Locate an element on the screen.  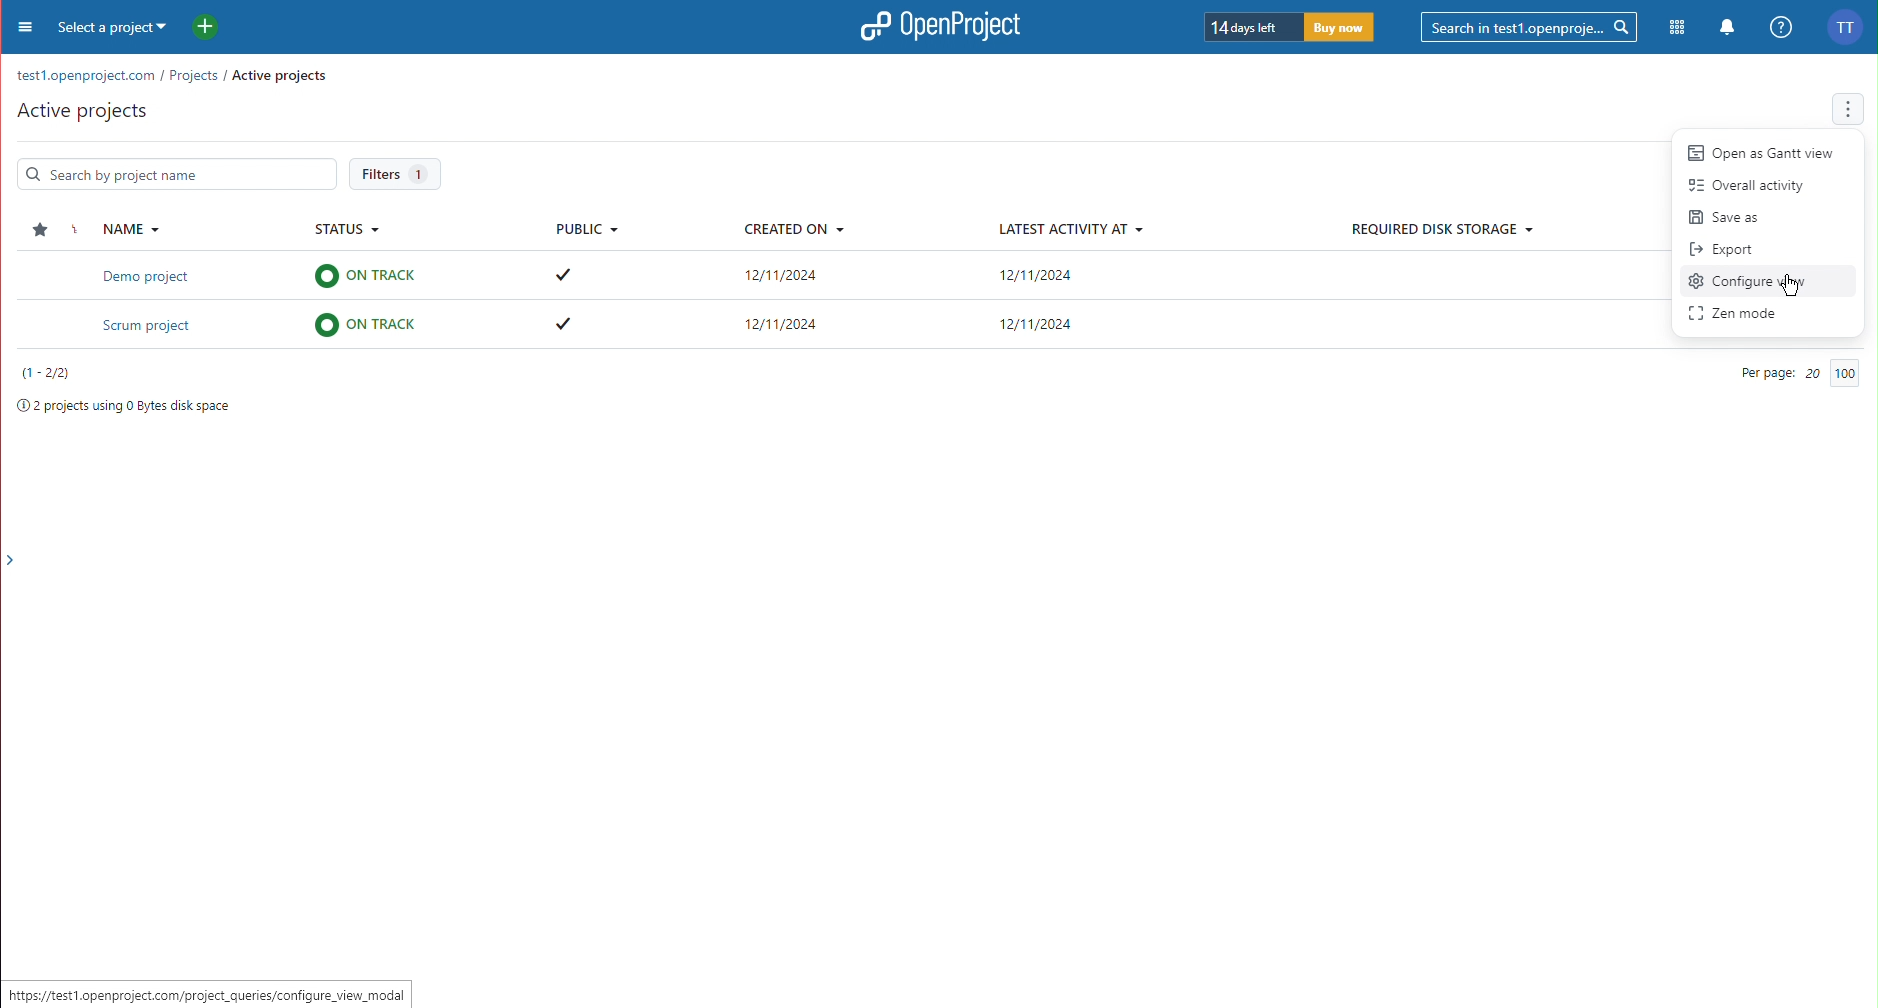
Active Projects is located at coordinates (83, 113).